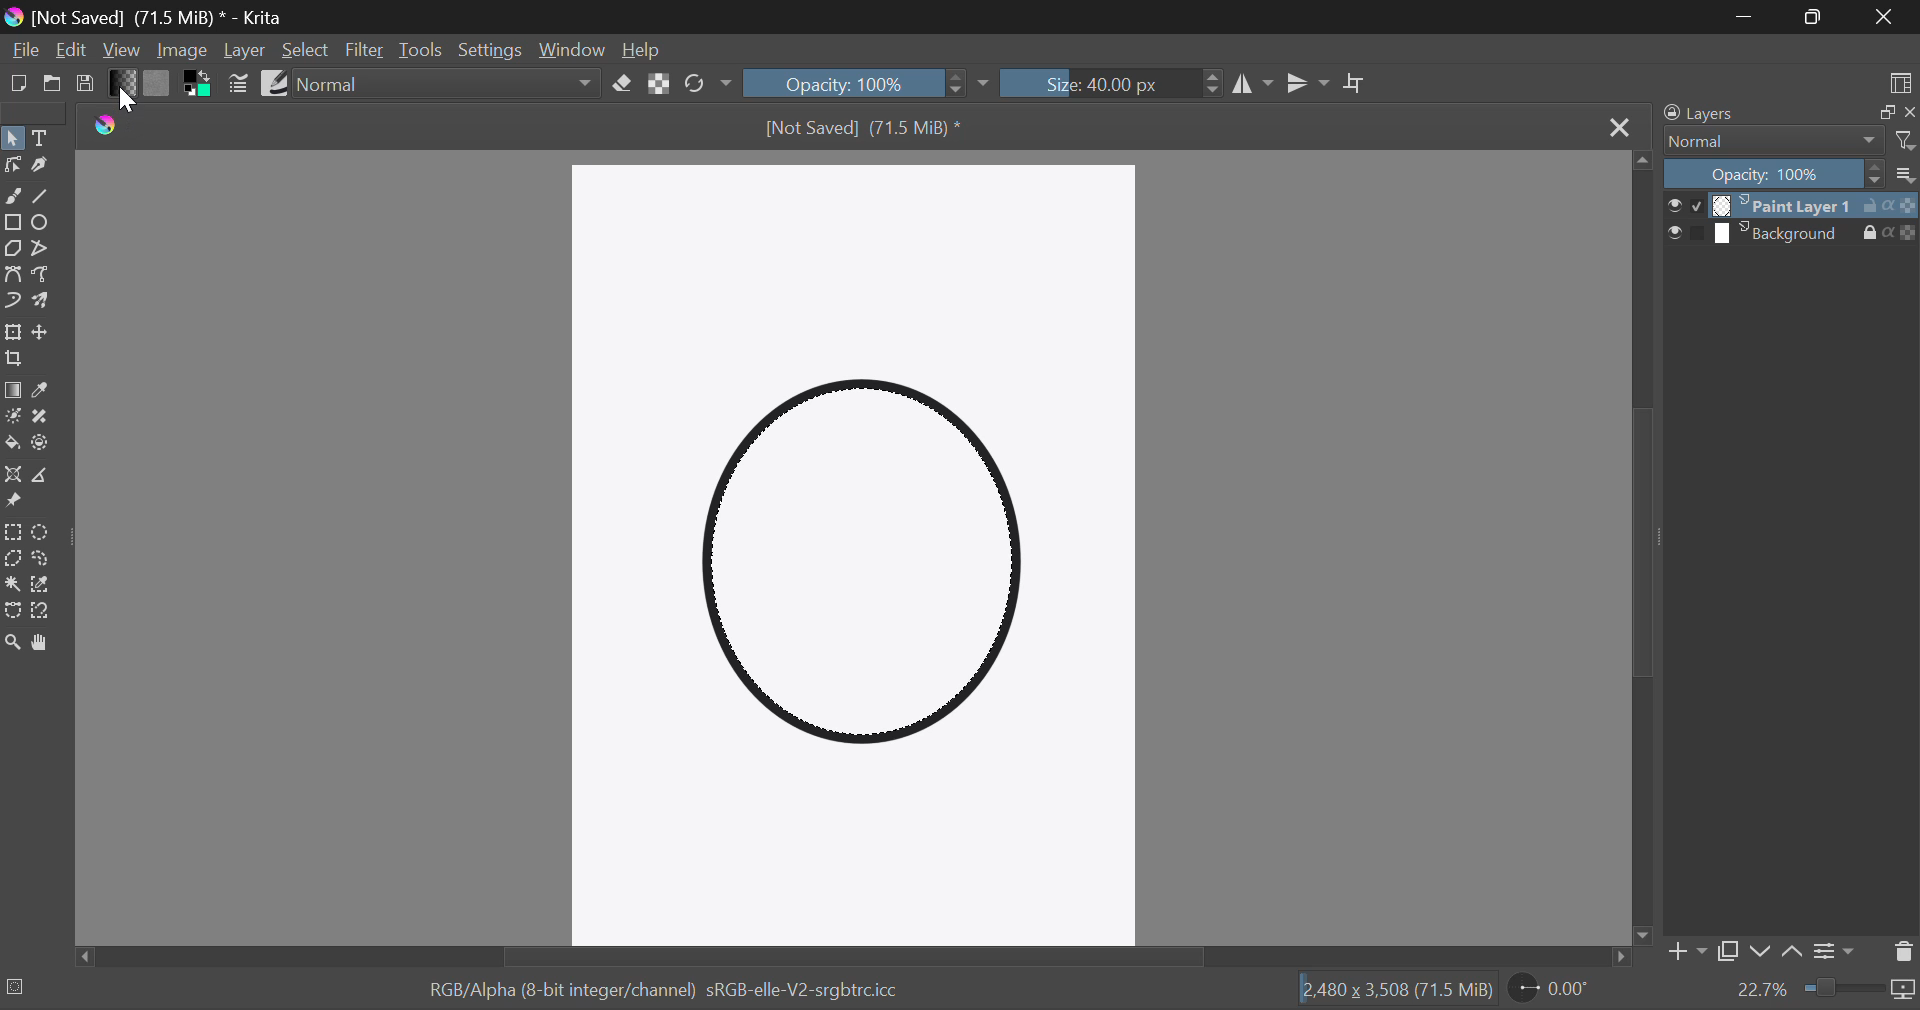  What do you see at coordinates (43, 169) in the screenshot?
I see `Calligraphic Tool` at bounding box center [43, 169].